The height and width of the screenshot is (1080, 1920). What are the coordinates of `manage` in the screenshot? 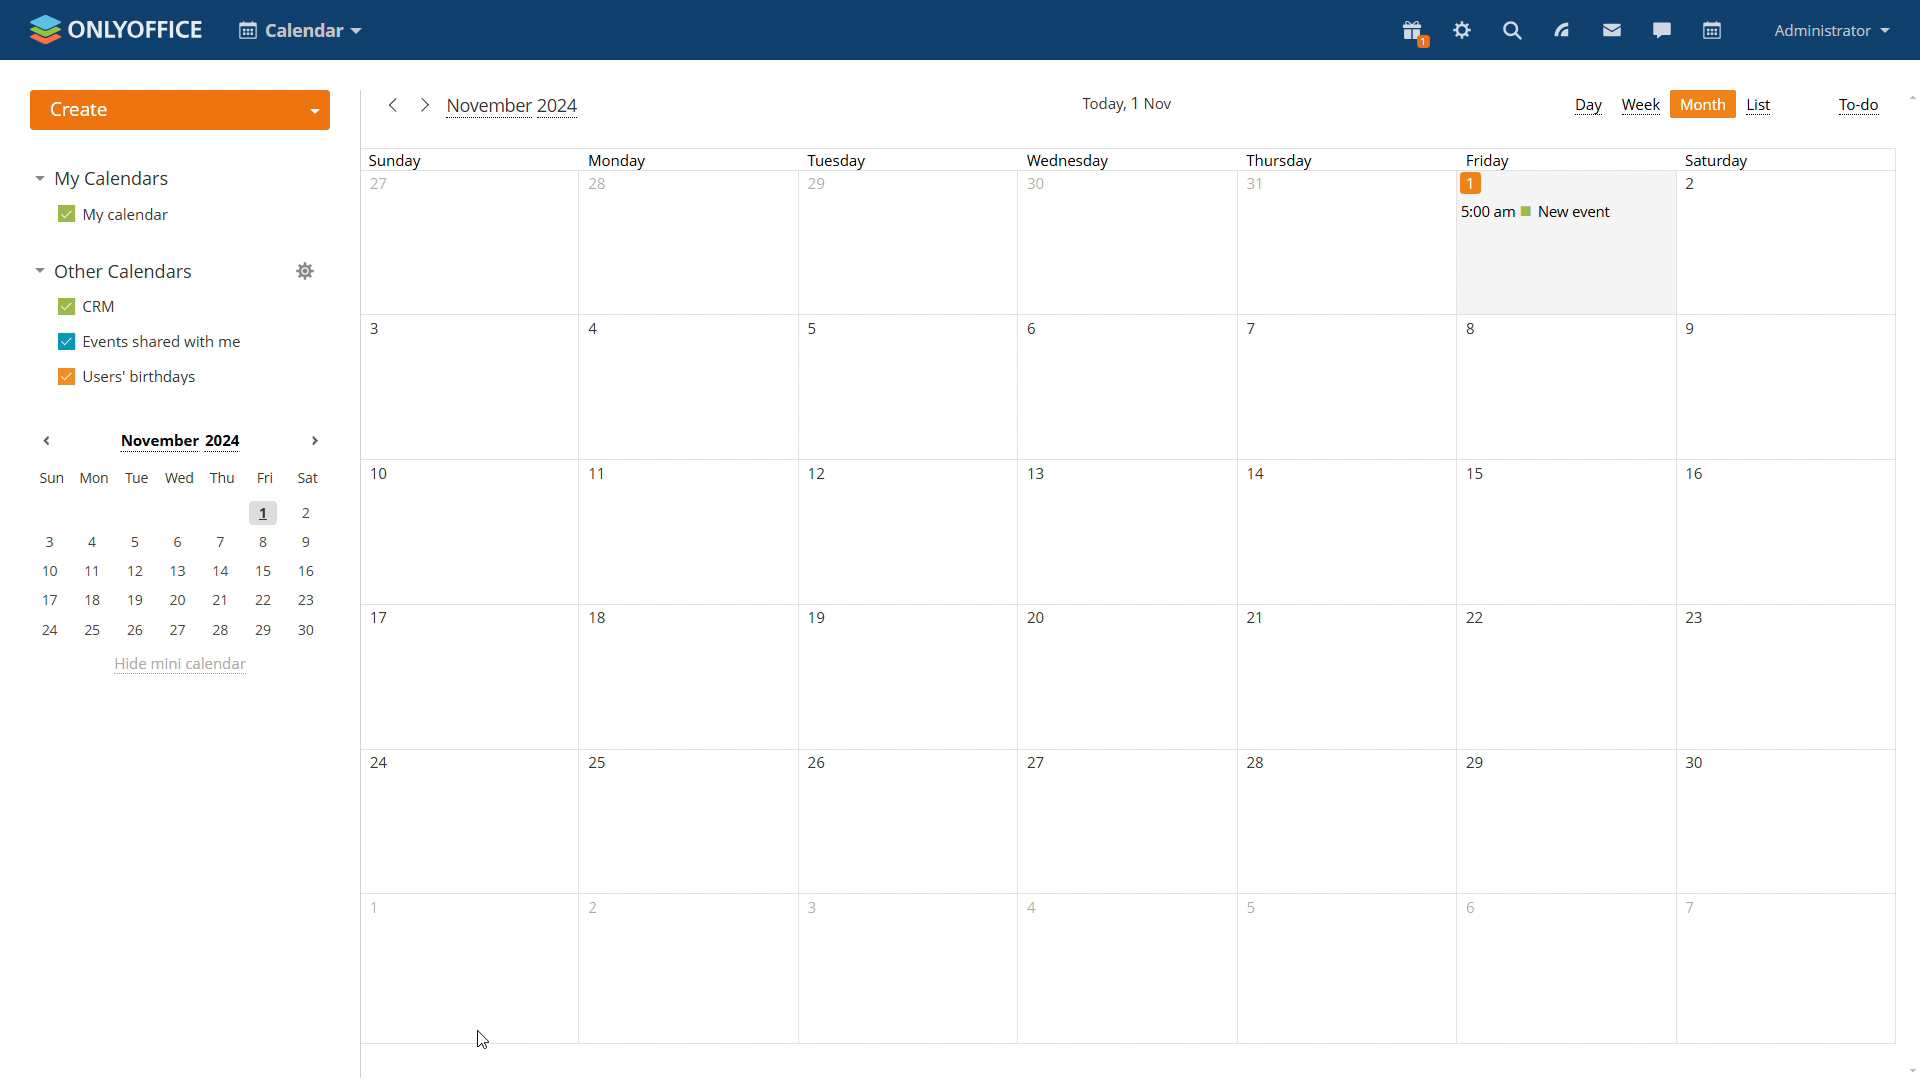 It's located at (305, 272).